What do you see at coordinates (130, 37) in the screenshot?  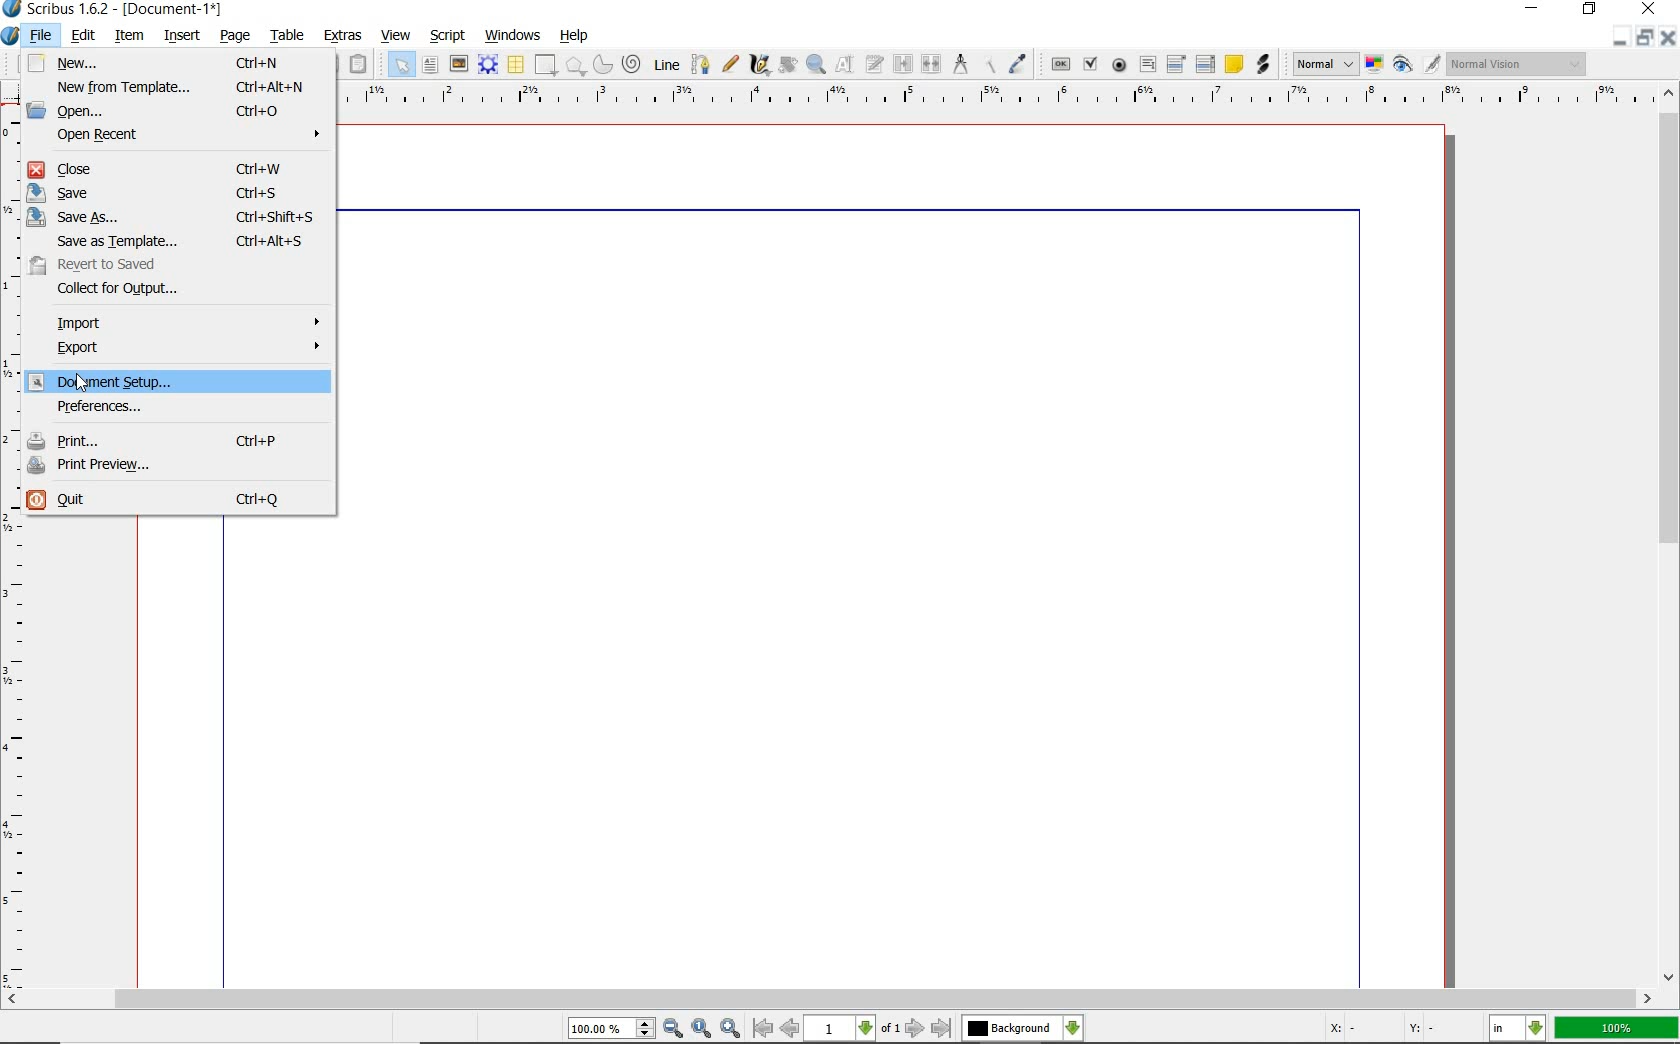 I see `item` at bounding box center [130, 37].